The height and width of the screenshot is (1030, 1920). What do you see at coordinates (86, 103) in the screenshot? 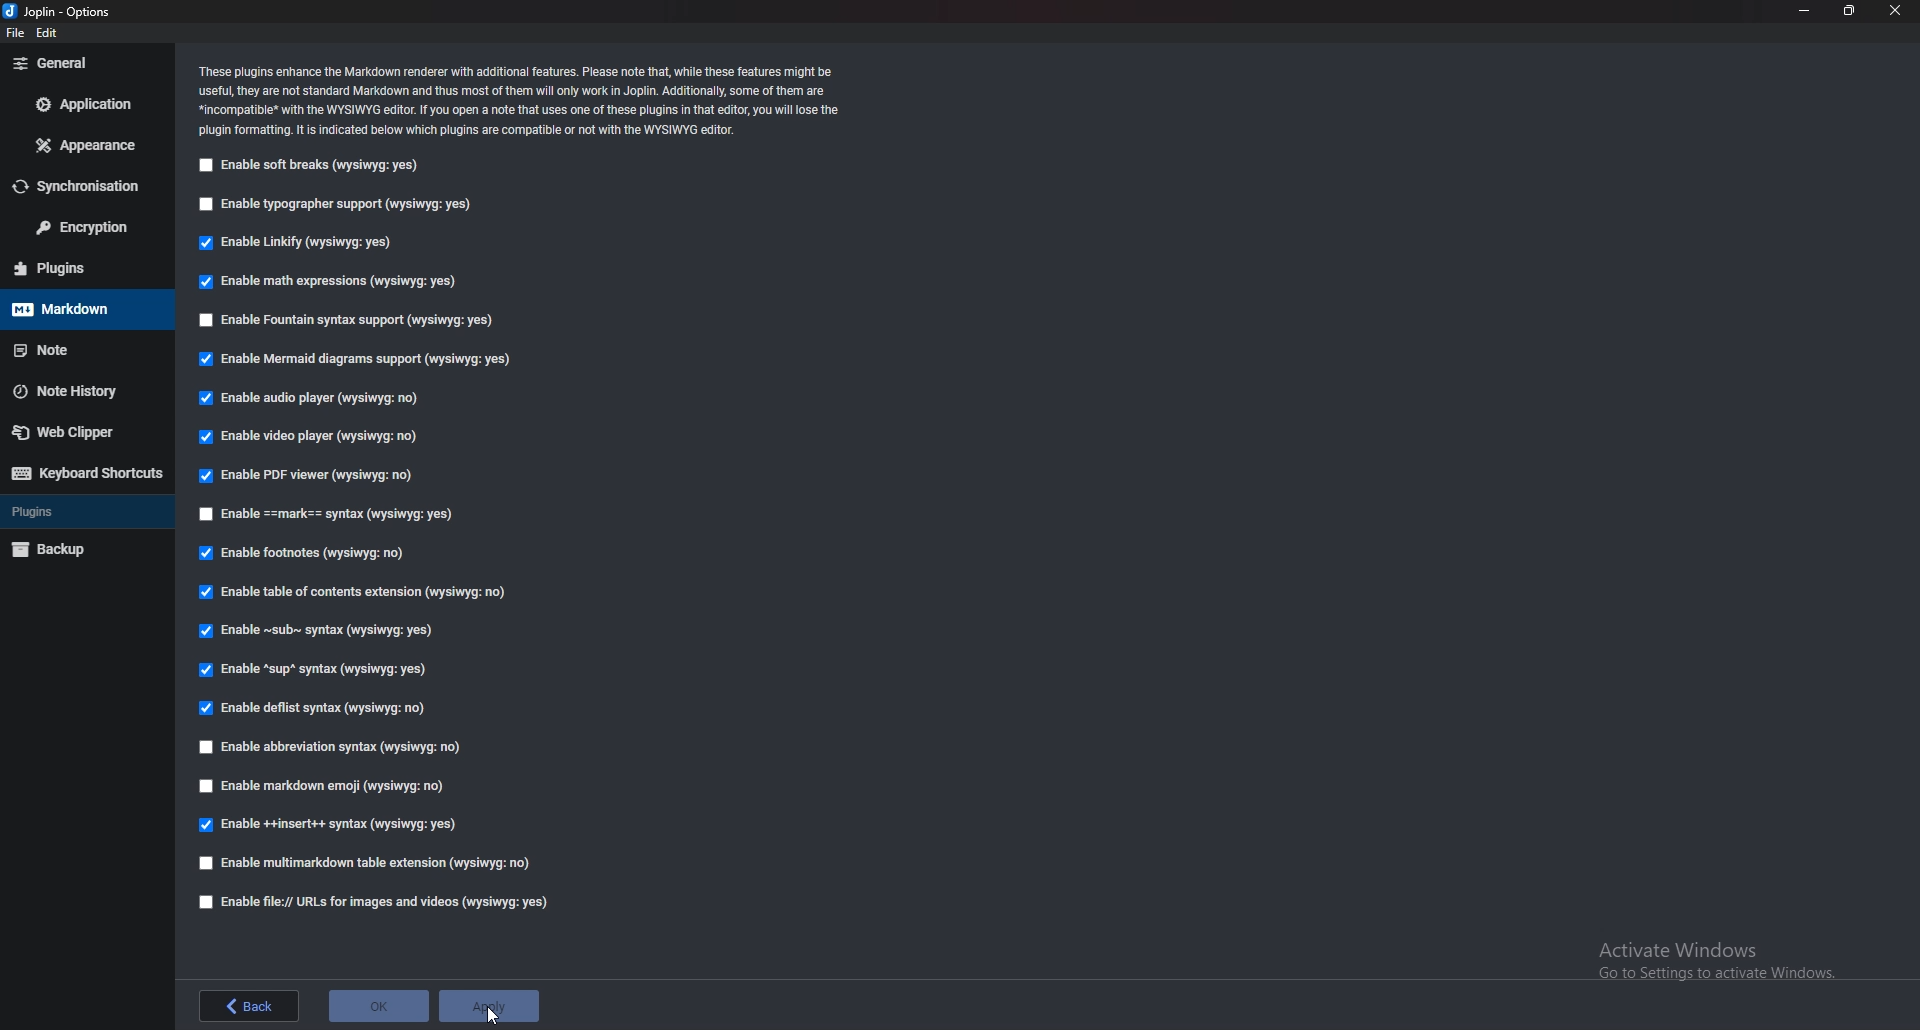
I see `Application` at bounding box center [86, 103].